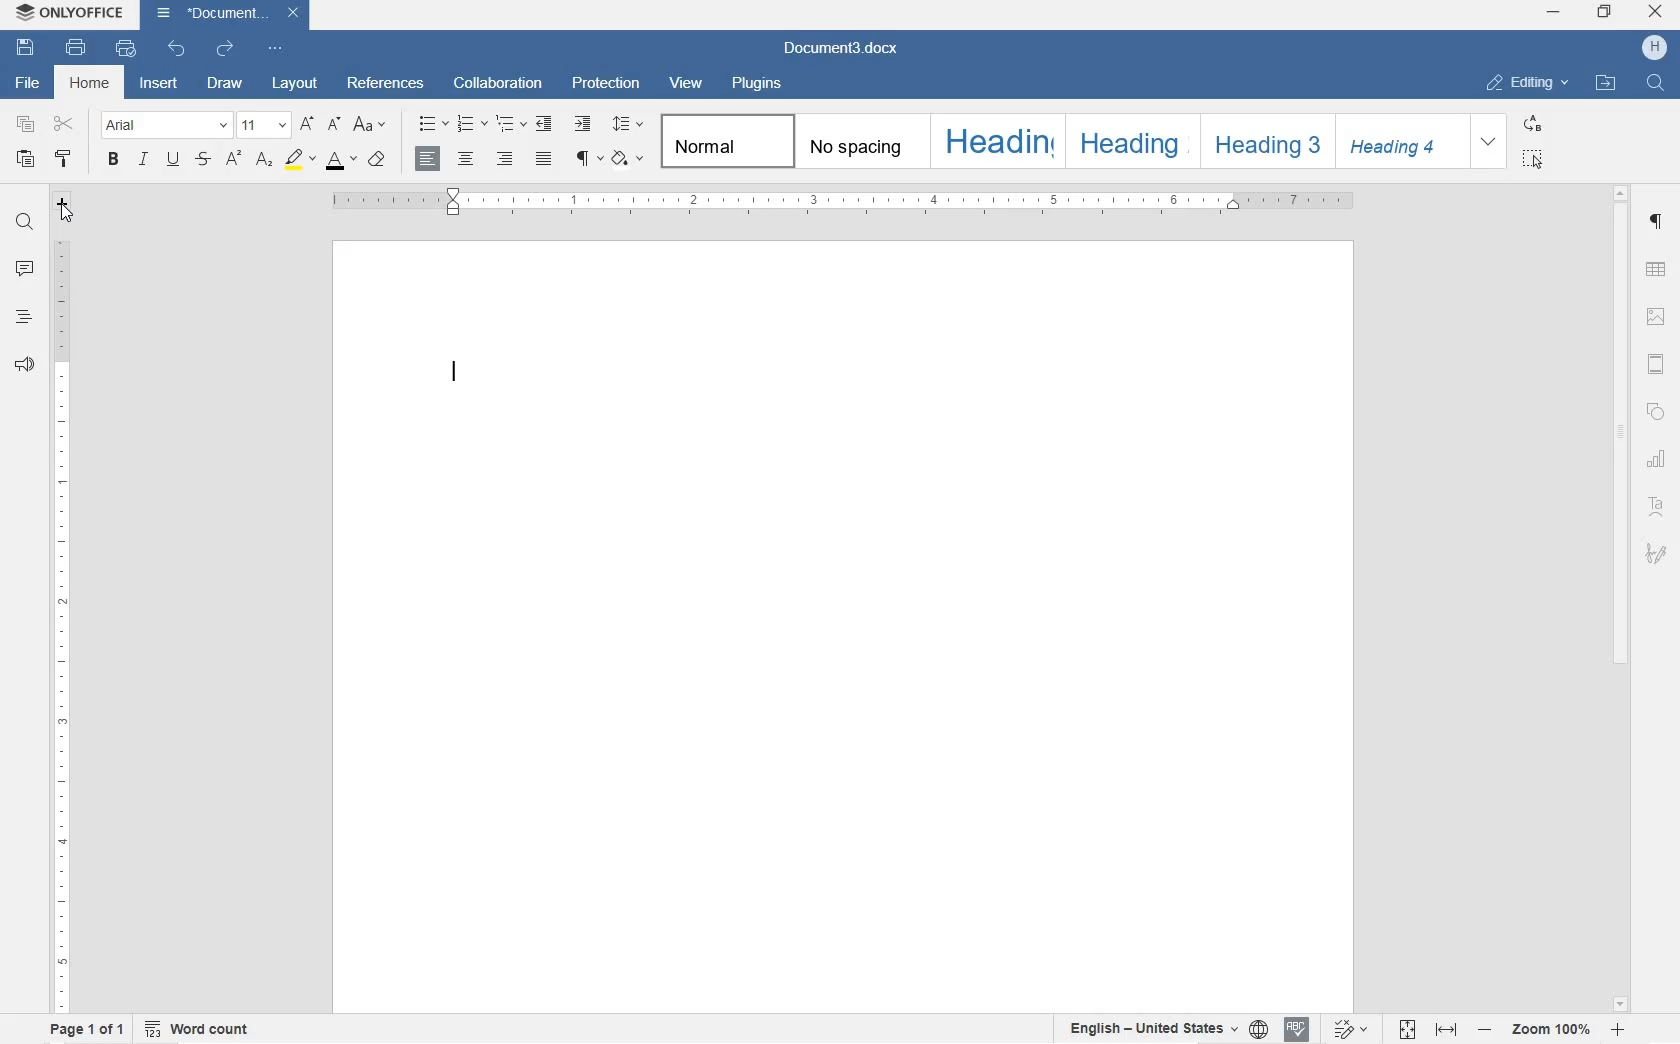 The image size is (1680, 1044). Describe the element at coordinates (1129, 143) in the screenshot. I see `HEADING 2` at that location.